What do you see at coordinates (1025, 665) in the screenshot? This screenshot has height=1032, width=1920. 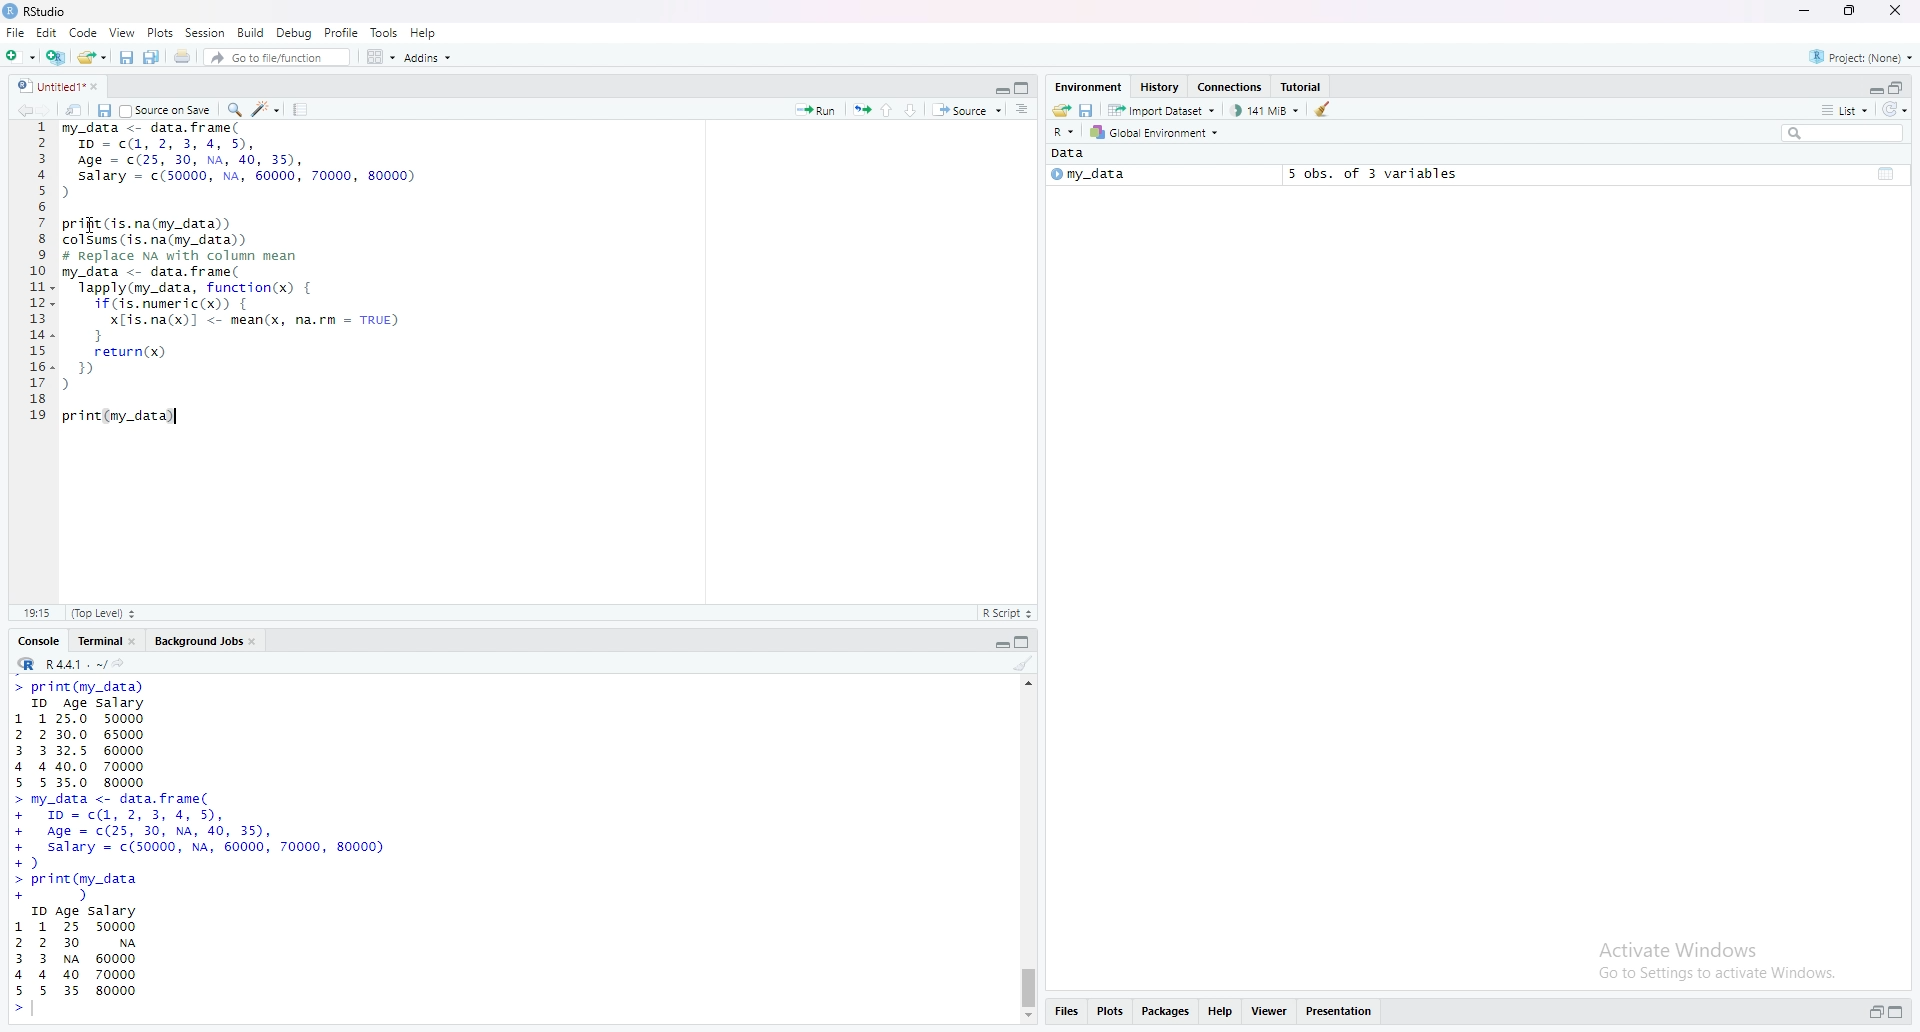 I see `clear console` at bounding box center [1025, 665].